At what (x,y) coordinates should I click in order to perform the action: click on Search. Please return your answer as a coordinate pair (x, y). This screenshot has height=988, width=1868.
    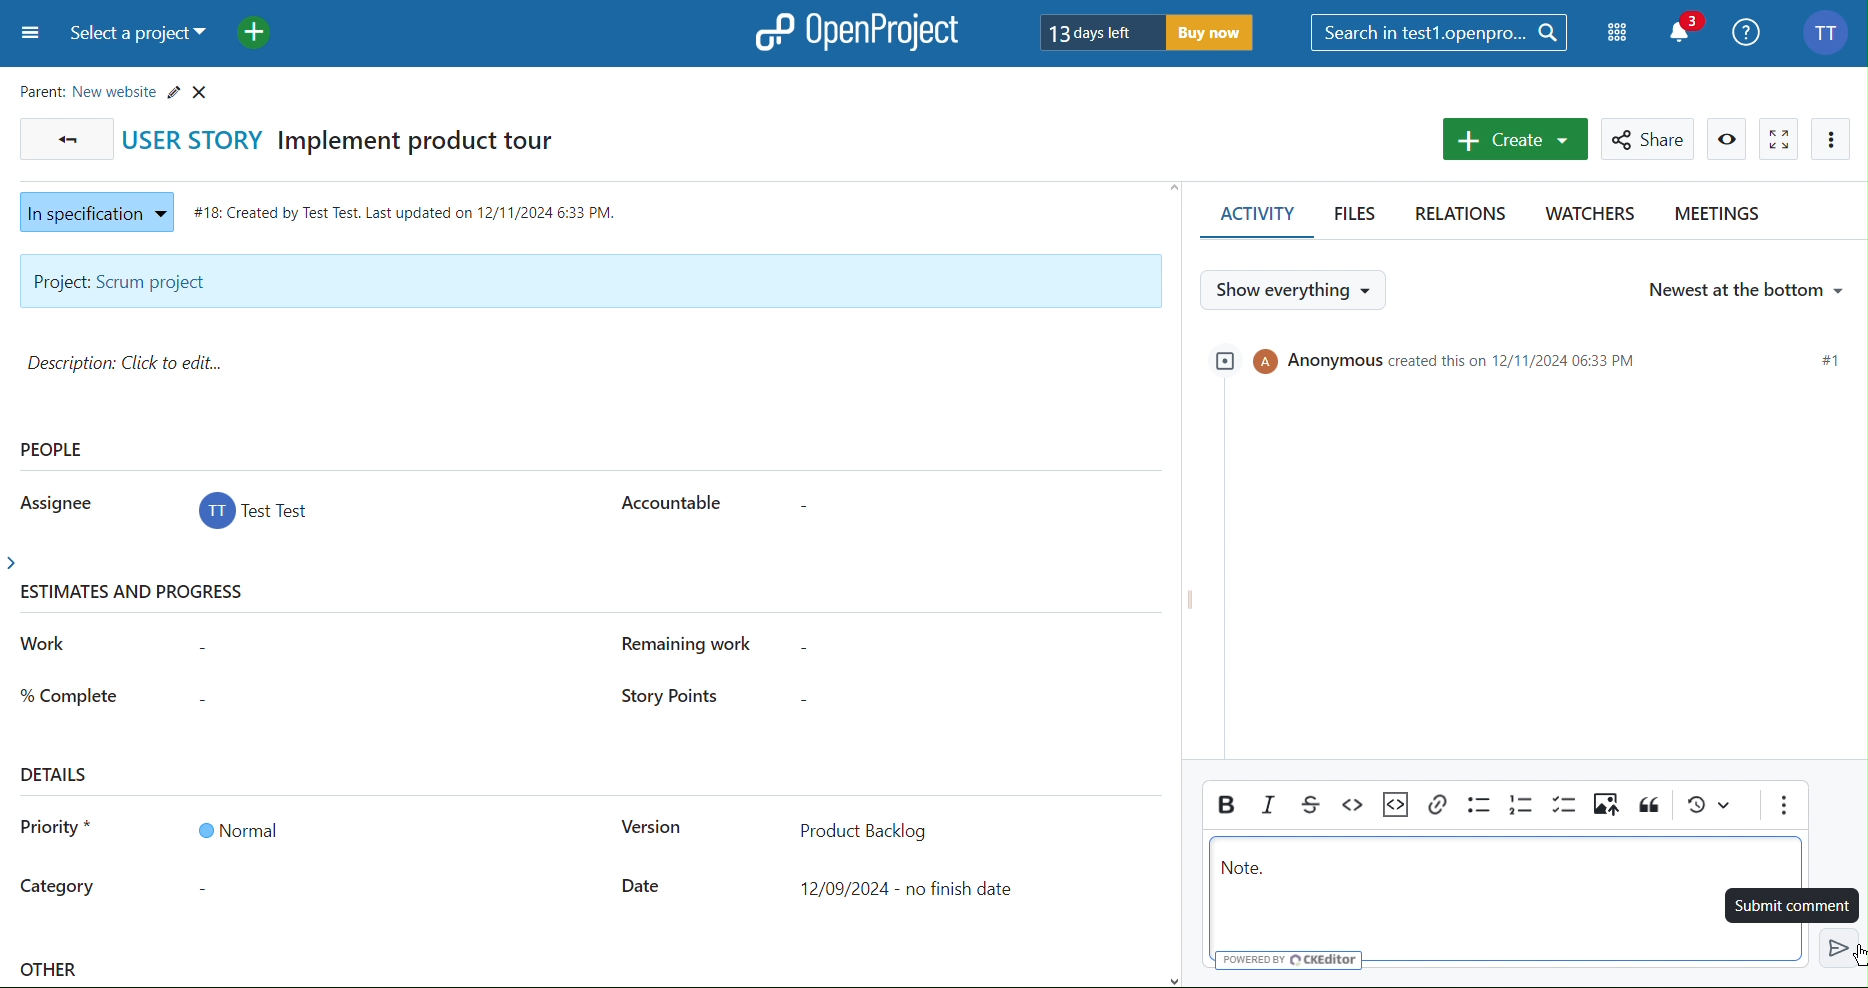
    Looking at the image, I should click on (1440, 32).